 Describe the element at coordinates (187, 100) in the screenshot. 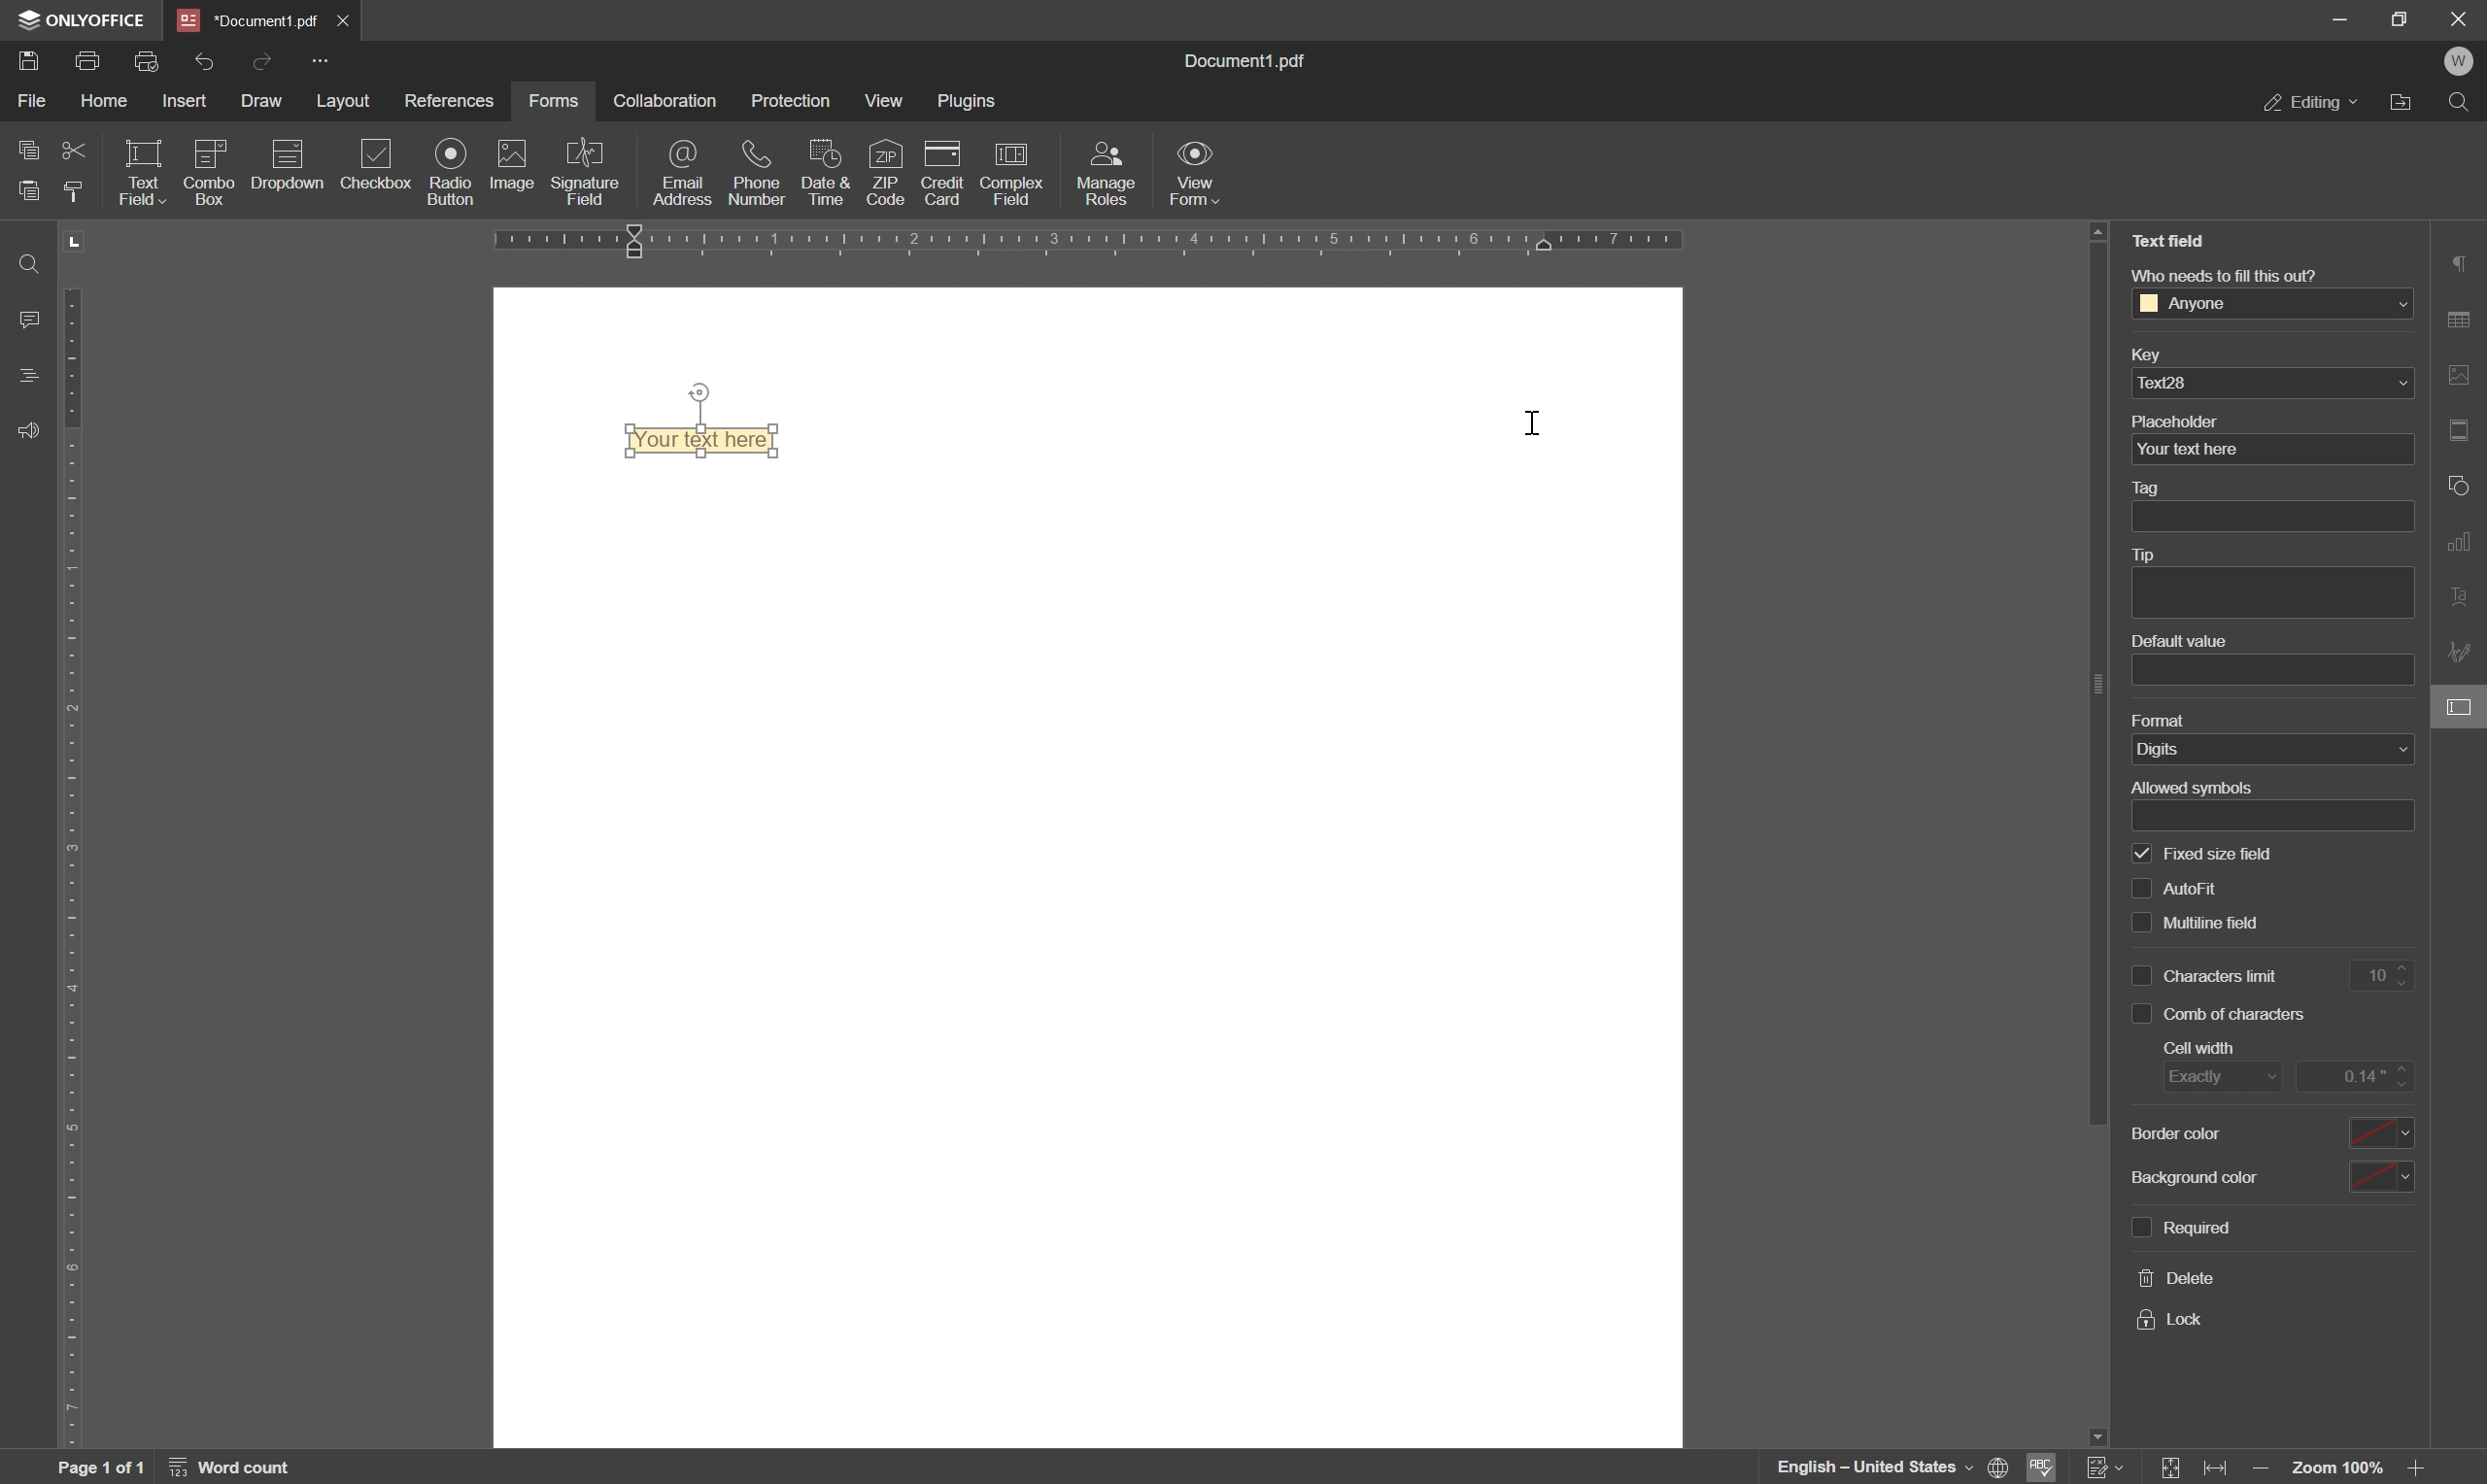

I see `insert` at that location.